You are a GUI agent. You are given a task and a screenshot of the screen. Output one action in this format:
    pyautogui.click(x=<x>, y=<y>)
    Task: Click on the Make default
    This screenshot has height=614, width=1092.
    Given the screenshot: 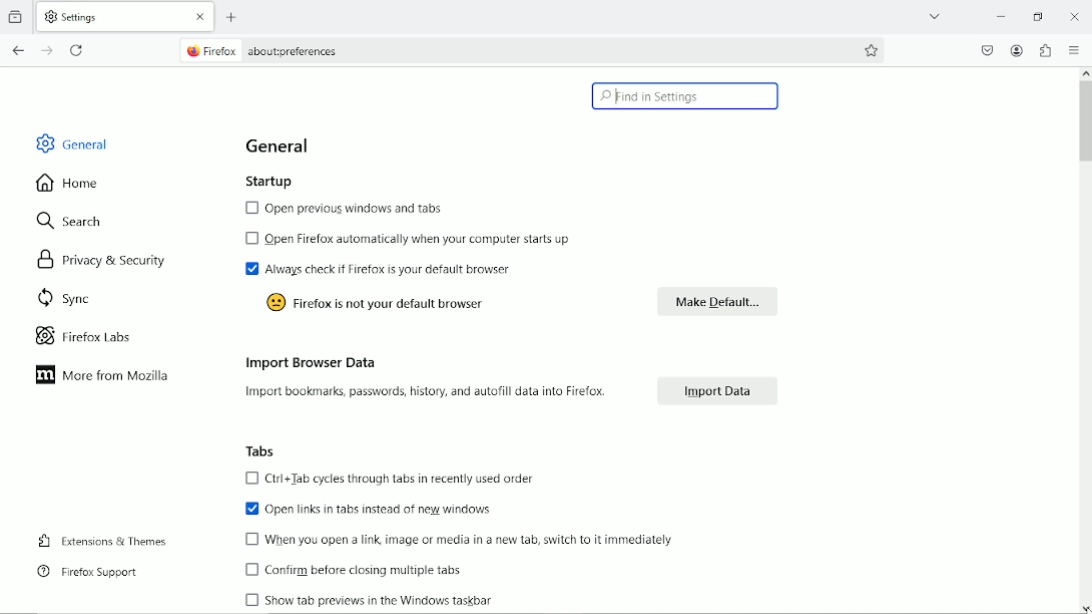 What is the action you would take?
    pyautogui.click(x=719, y=302)
    